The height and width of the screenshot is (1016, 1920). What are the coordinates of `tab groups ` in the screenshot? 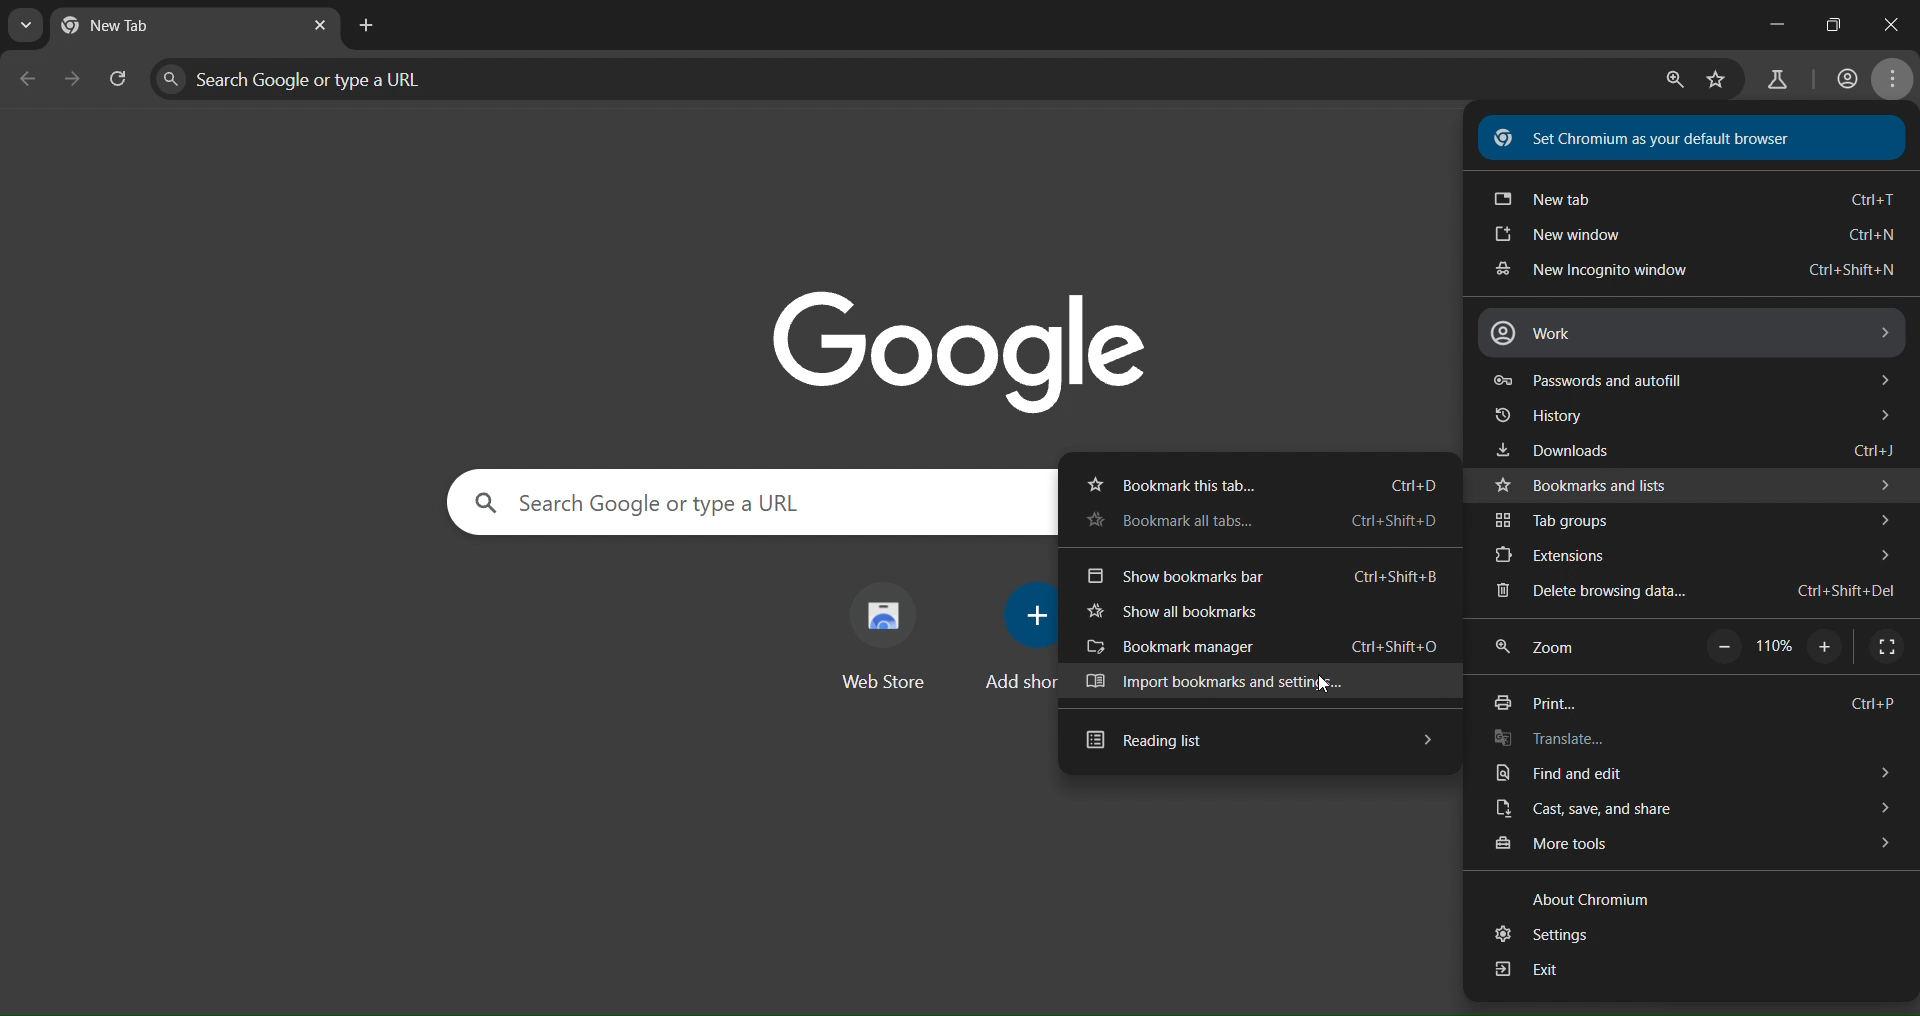 It's located at (1692, 522).